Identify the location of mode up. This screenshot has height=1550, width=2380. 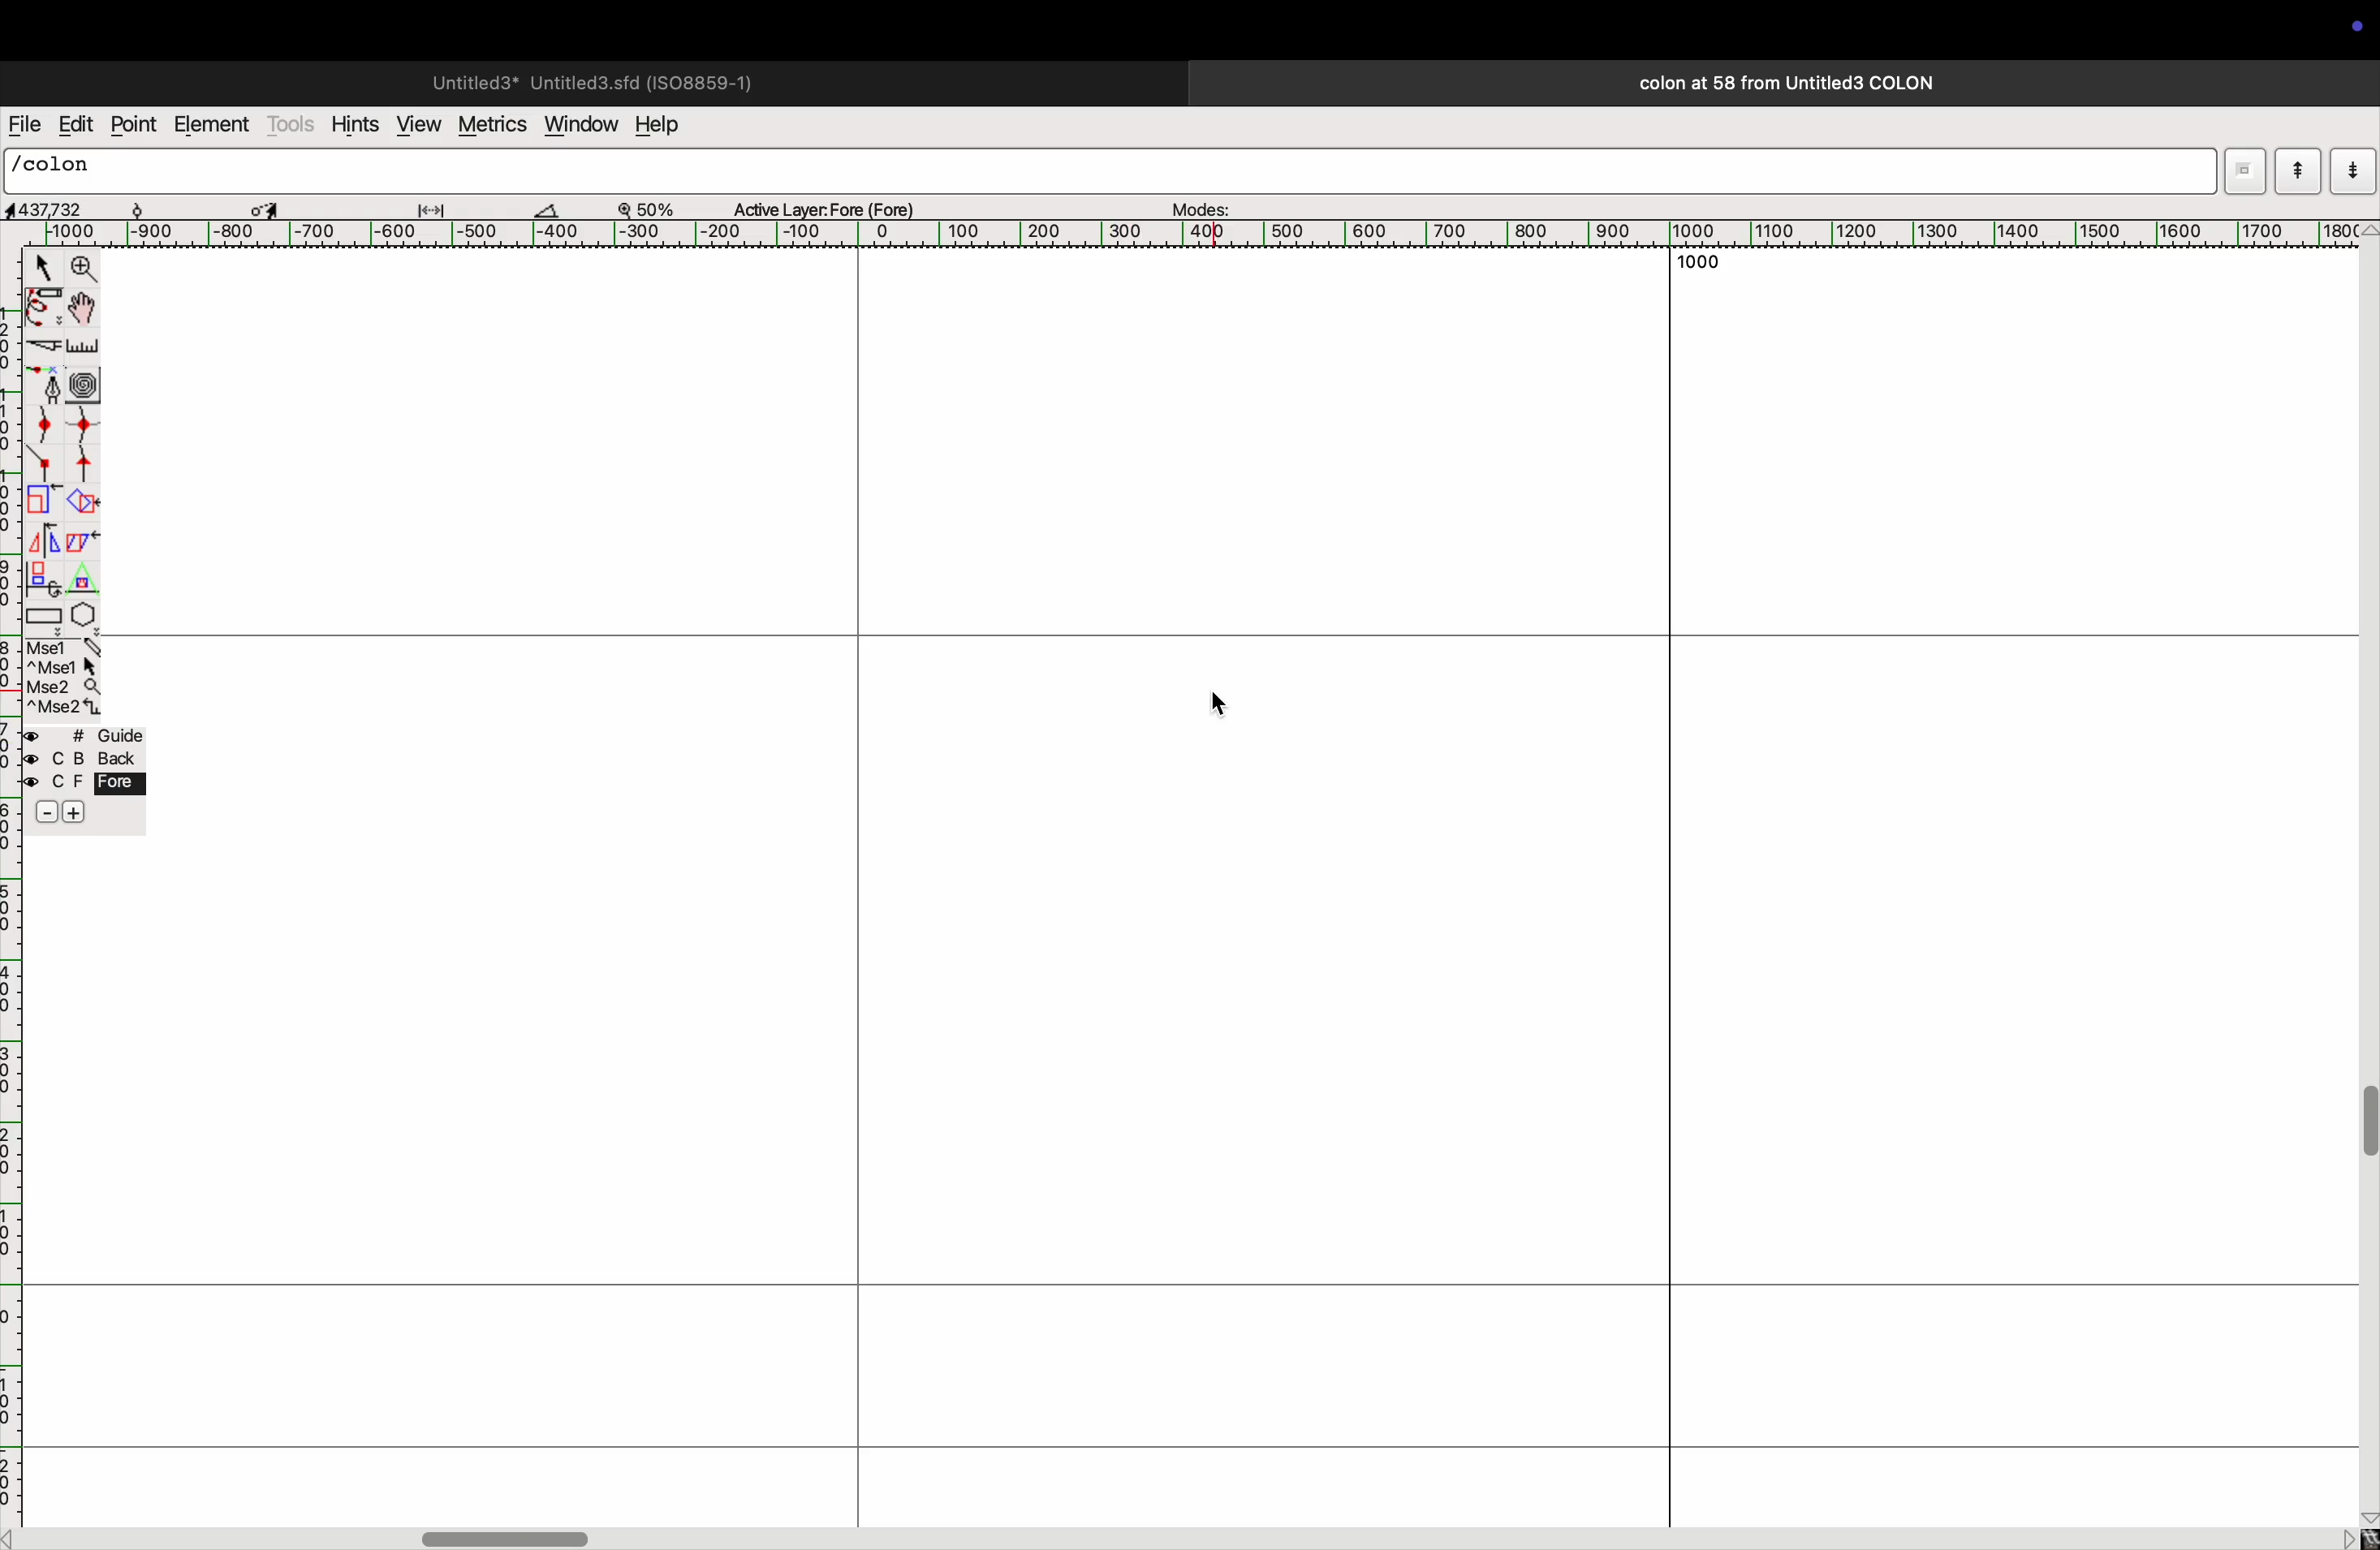
(2296, 171).